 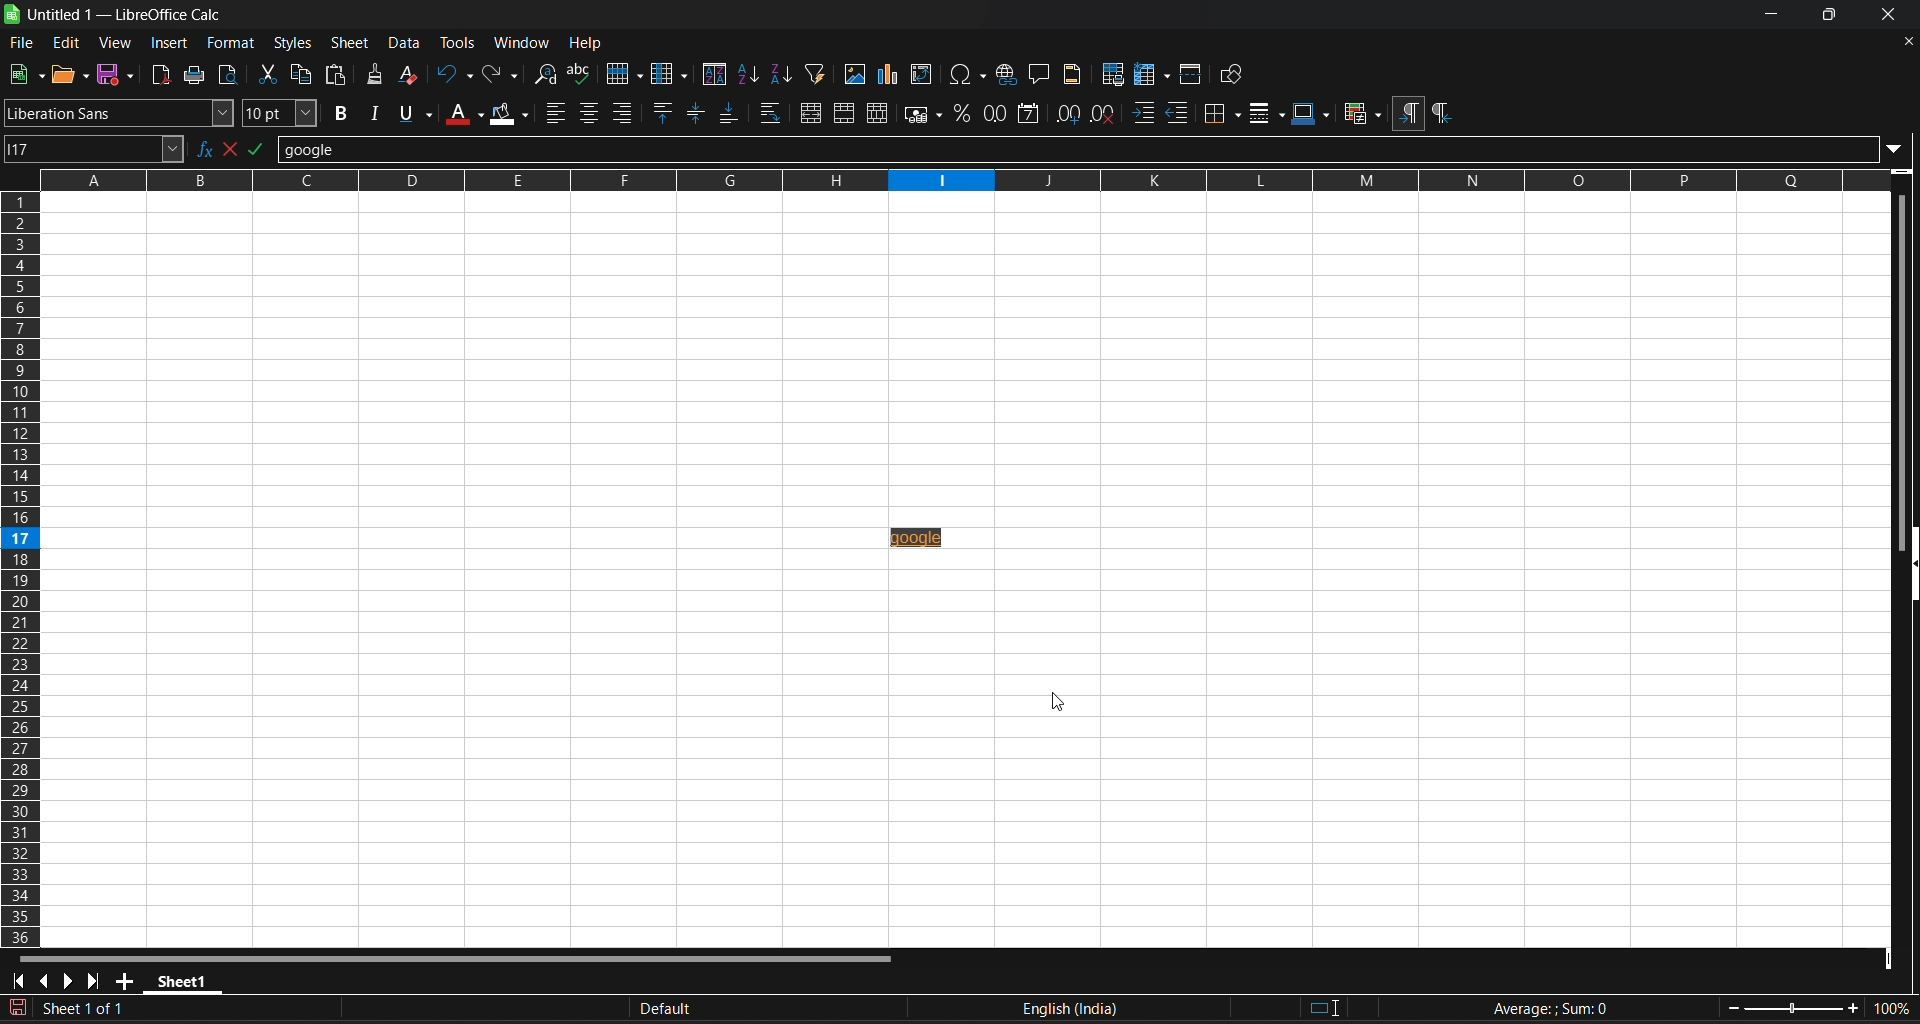 I want to click on border styles, so click(x=1267, y=113).